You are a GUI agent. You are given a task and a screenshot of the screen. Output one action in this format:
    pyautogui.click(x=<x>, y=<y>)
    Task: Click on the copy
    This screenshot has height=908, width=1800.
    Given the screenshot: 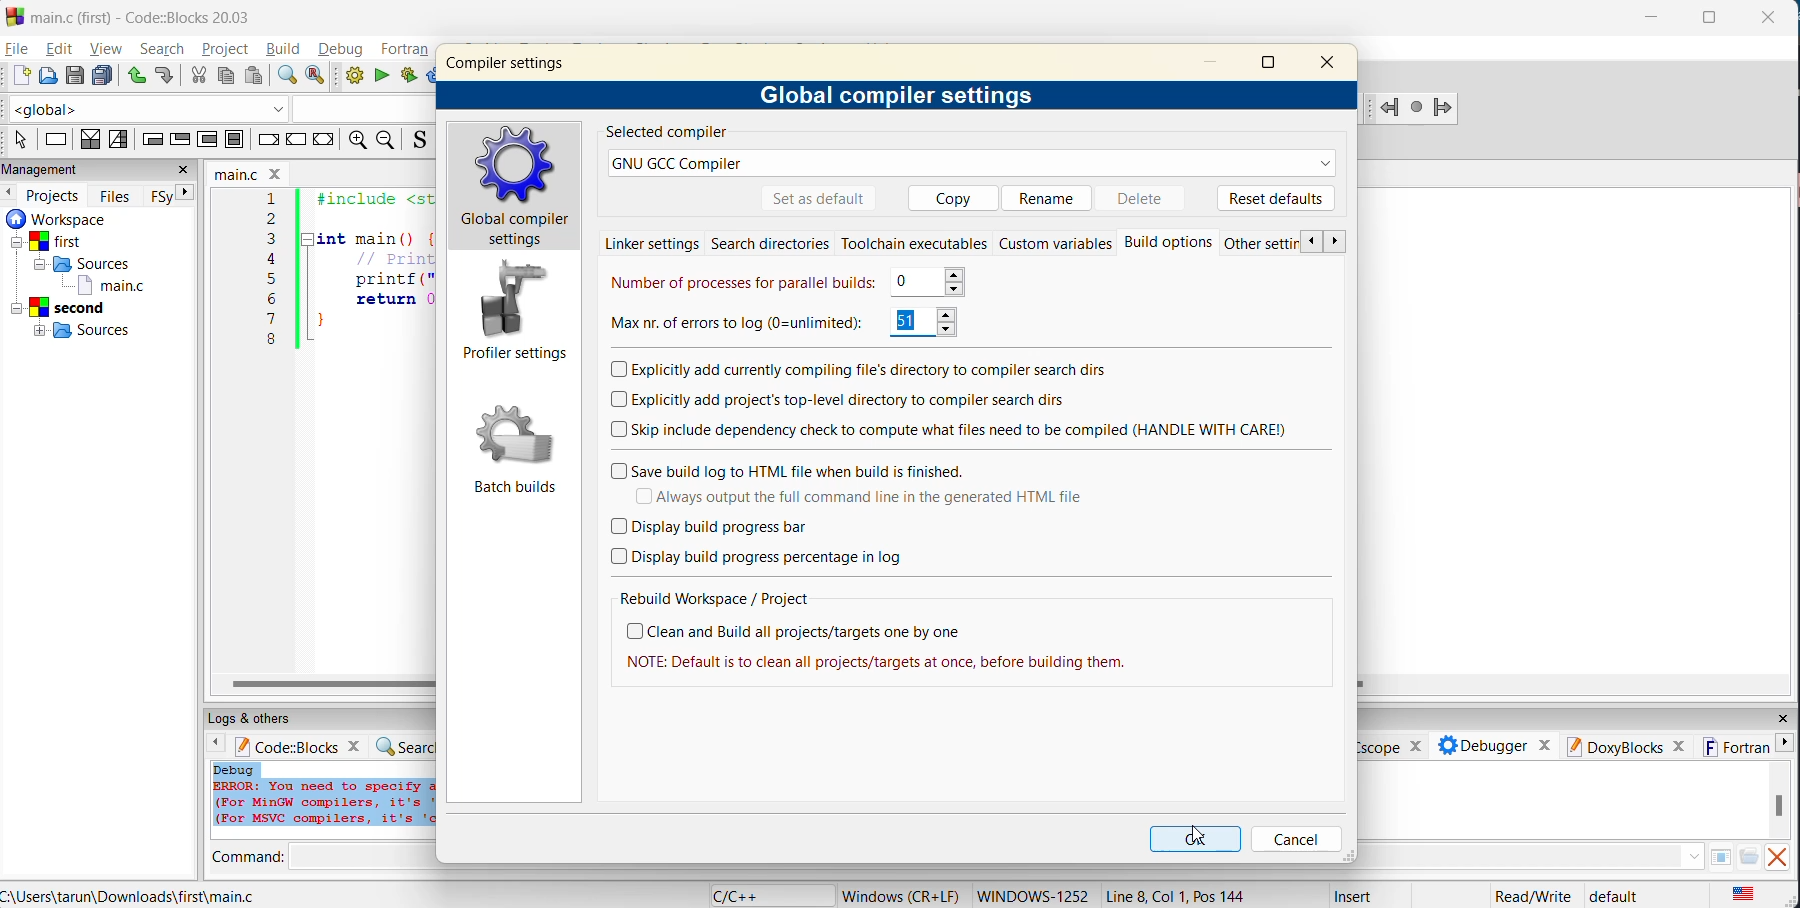 What is the action you would take?
    pyautogui.click(x=955, y=198)
    